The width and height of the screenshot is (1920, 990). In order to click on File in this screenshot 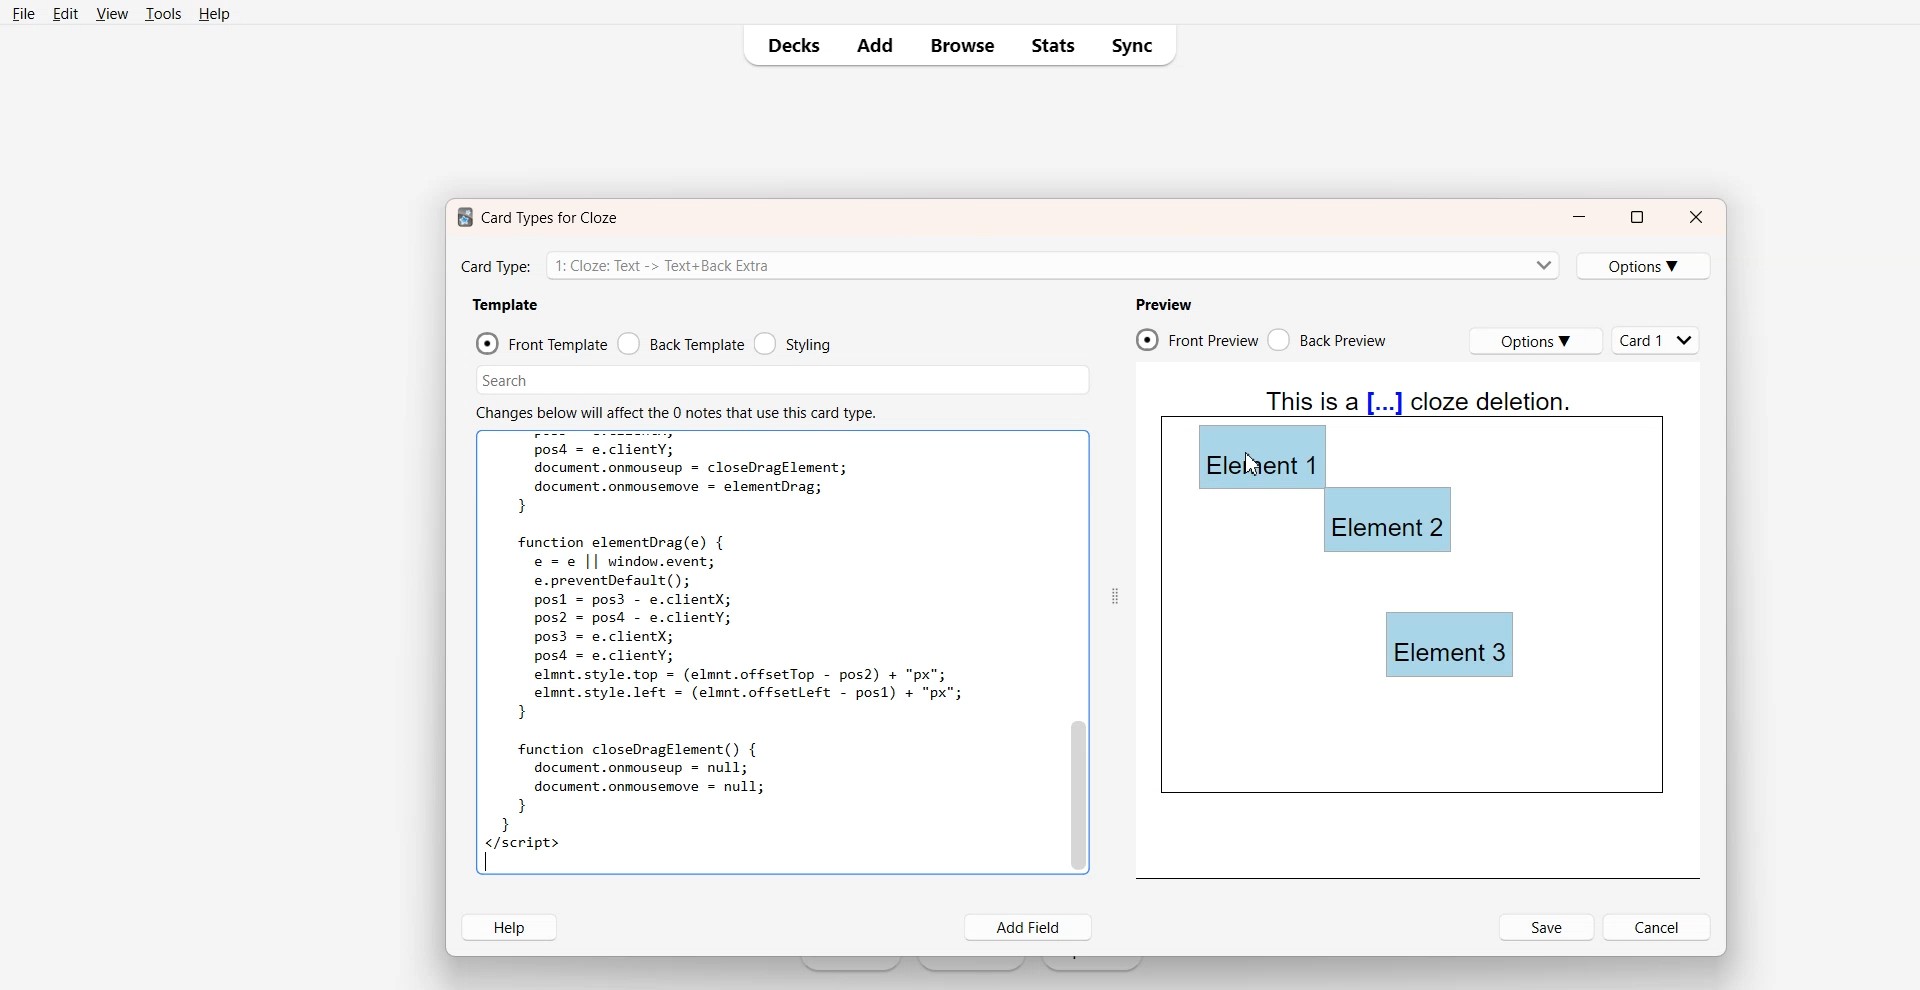, I will do `click(24, 13)`.